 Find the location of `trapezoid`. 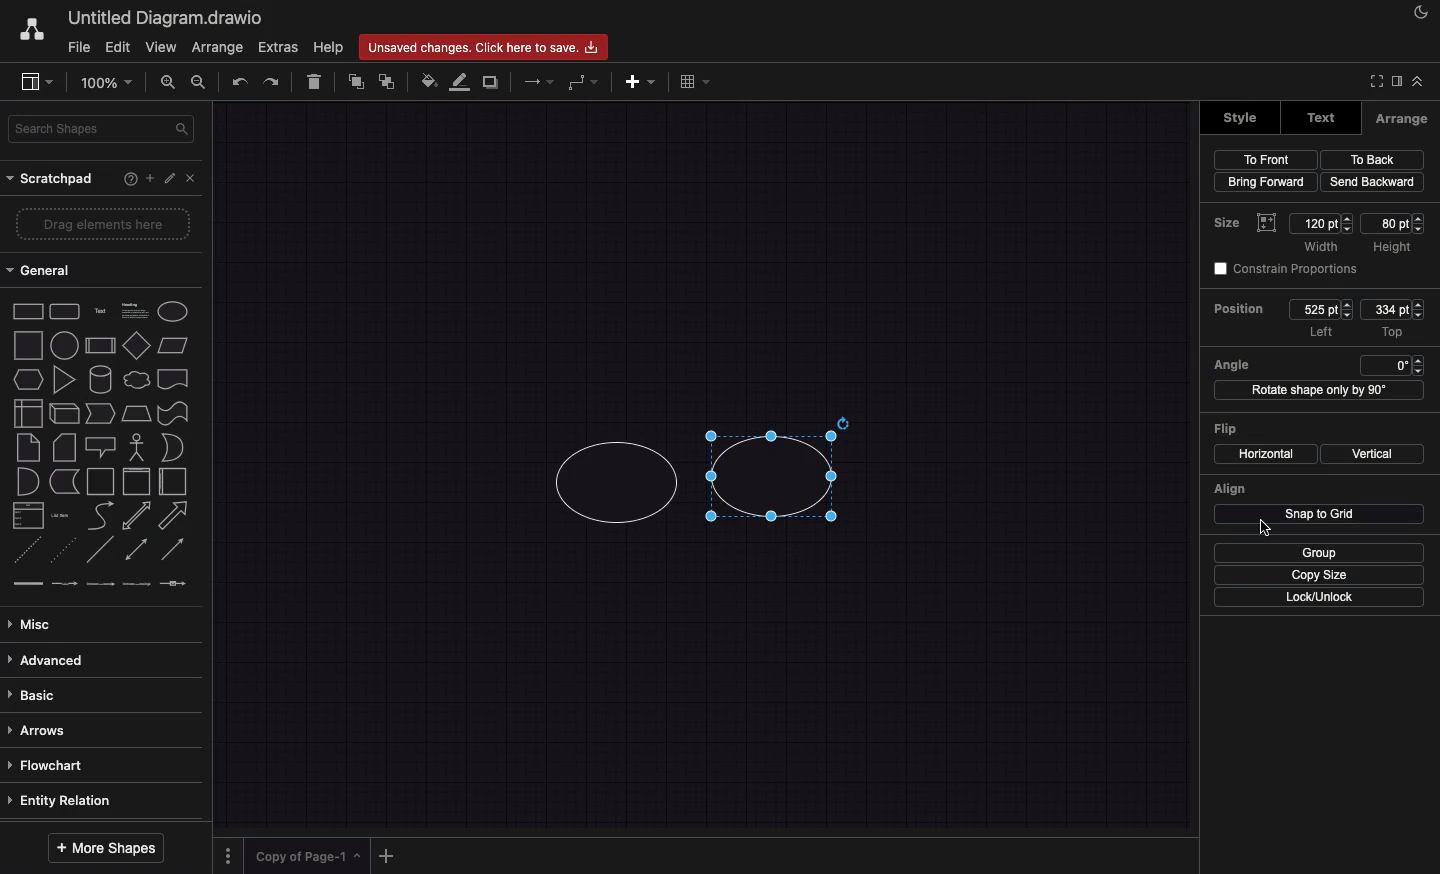

trapezoid is located at coordinates (137, 413).